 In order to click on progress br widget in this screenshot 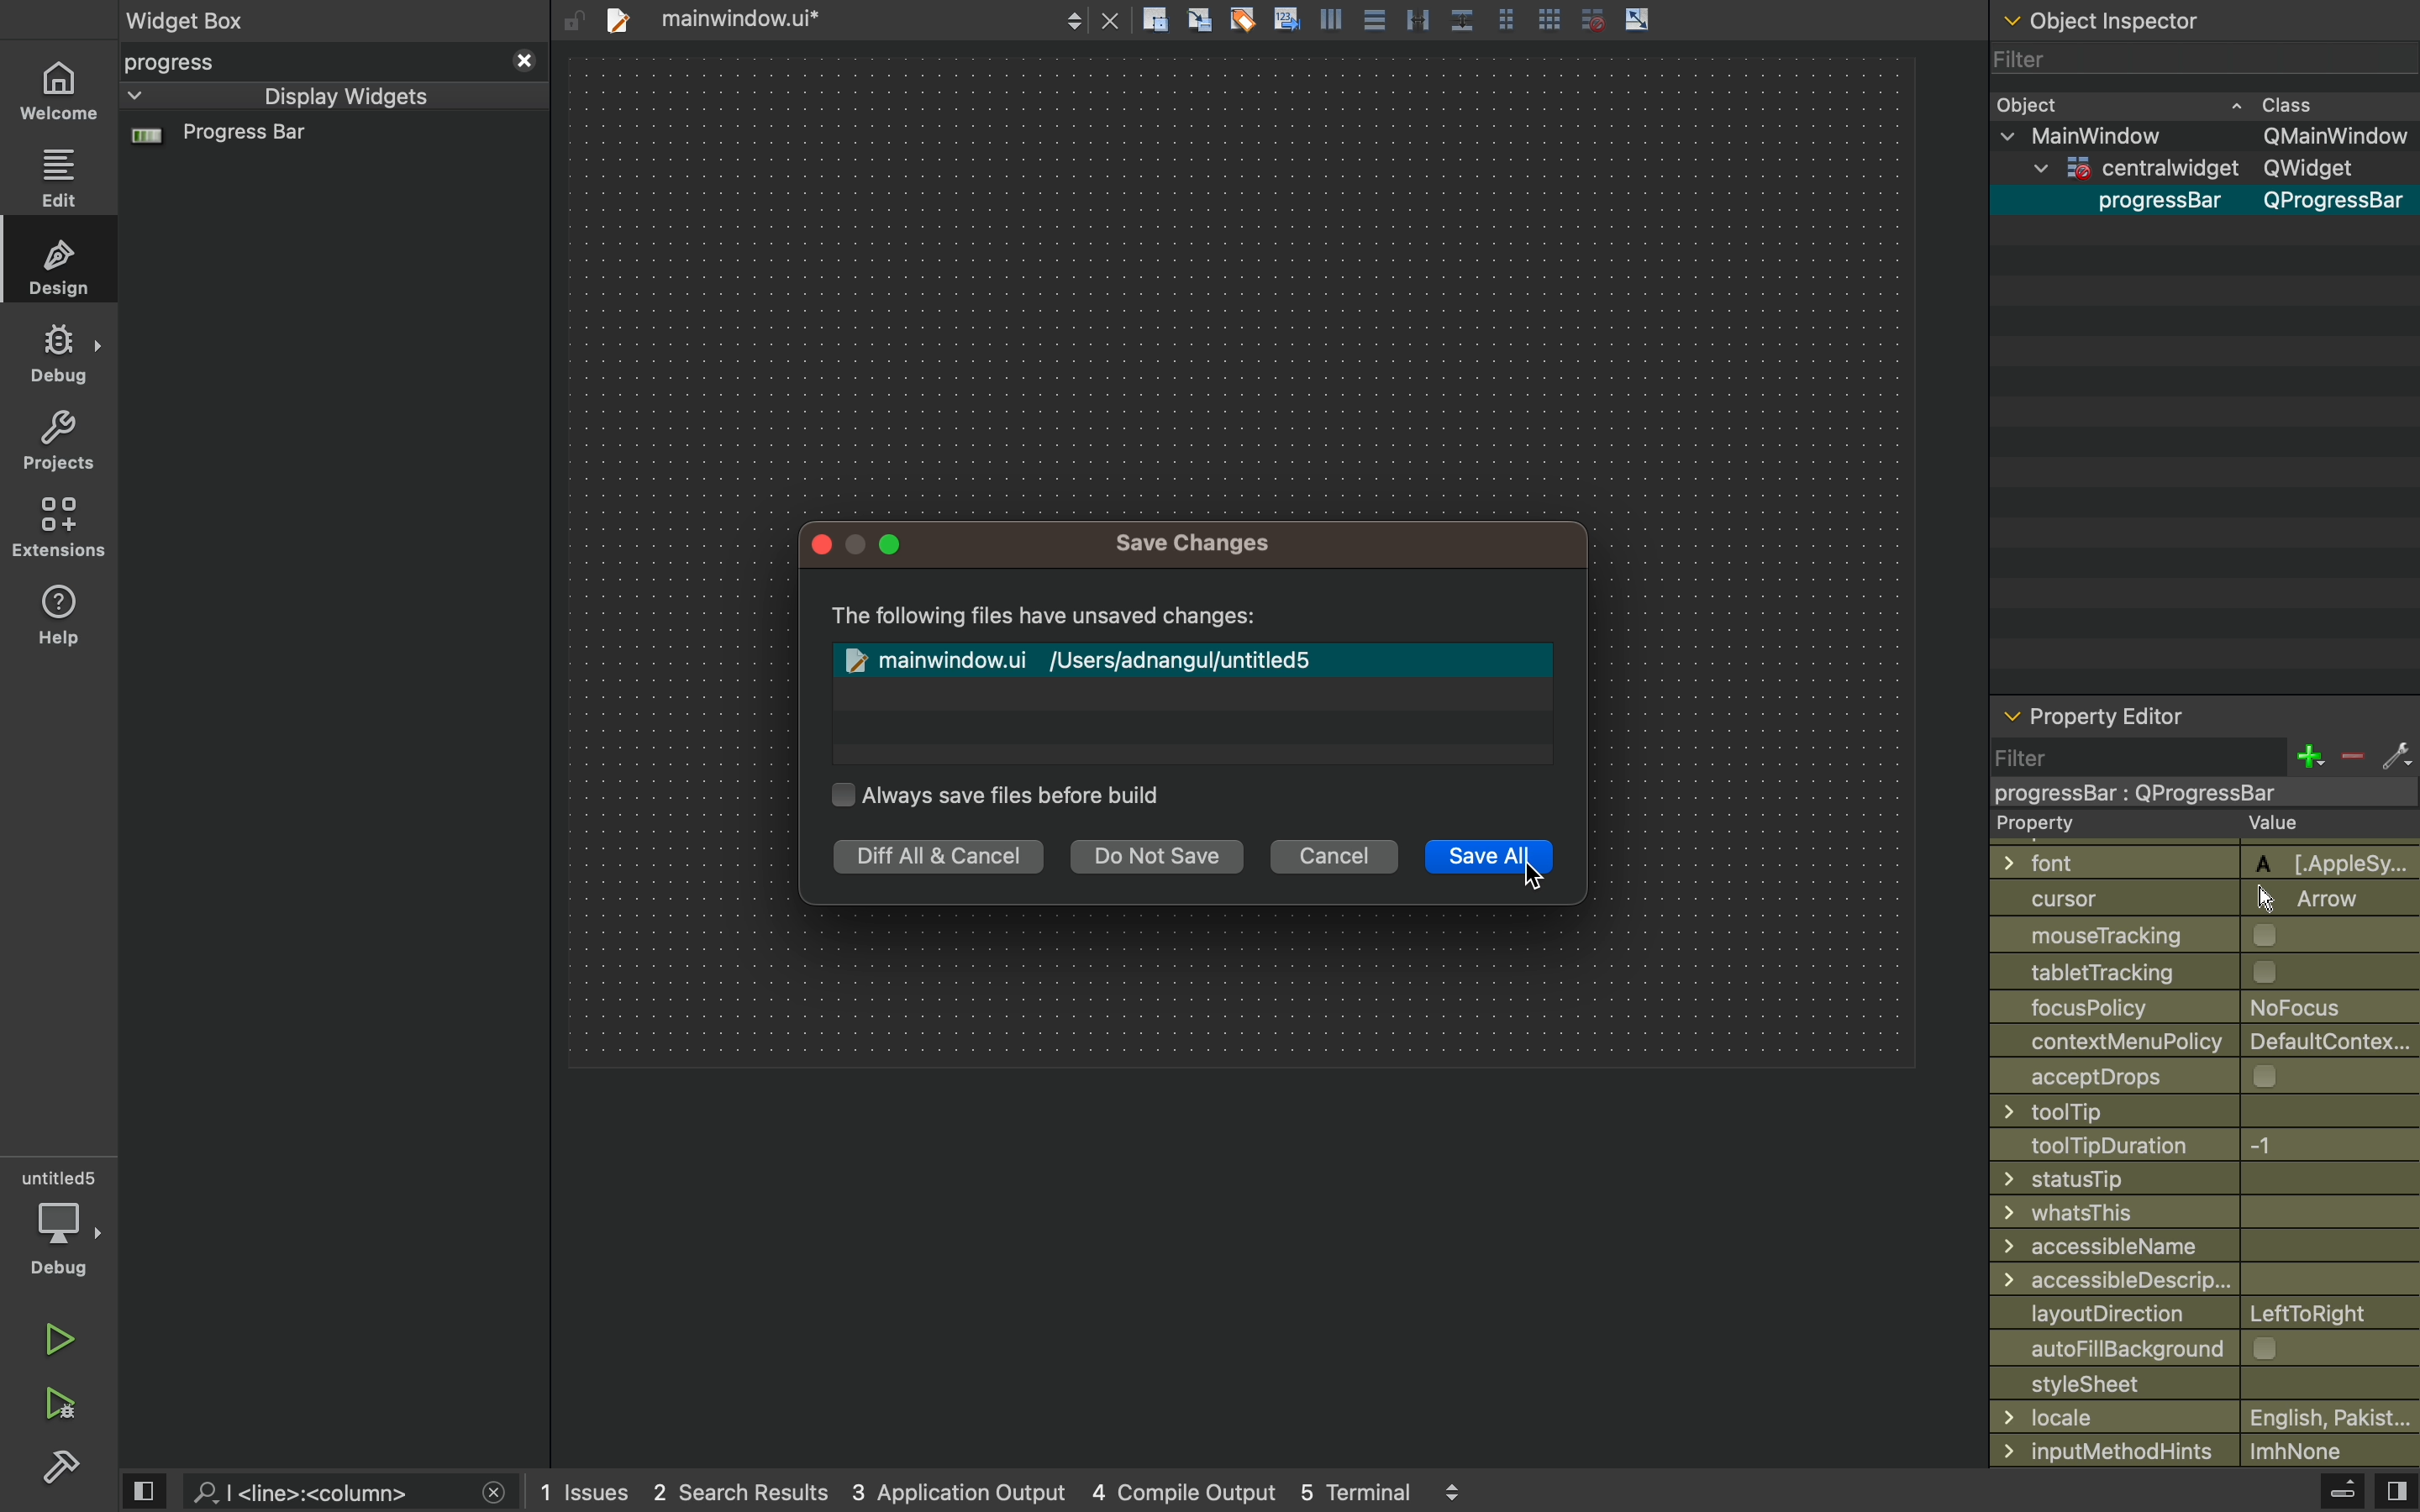, I will do `click(327, 144)`.